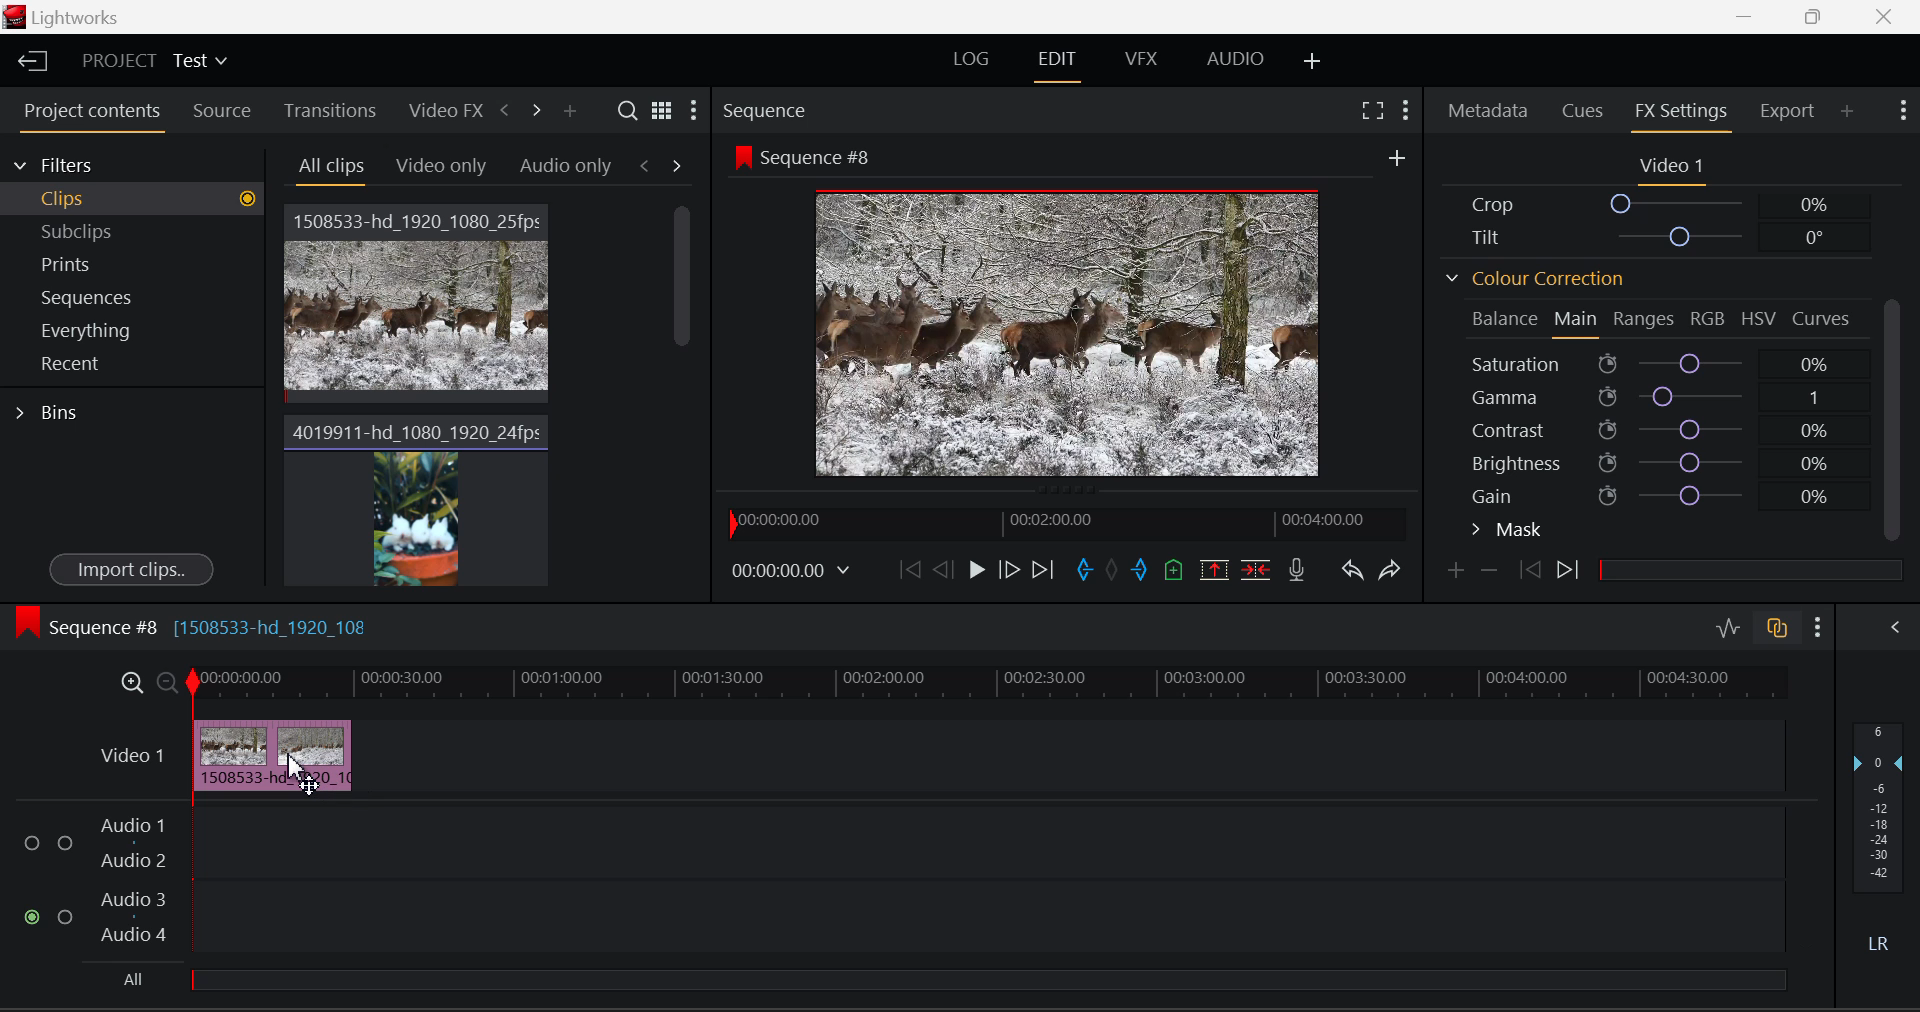 The height and width of the screenshot is (1012, 1920). What do you see at coordinates (1584, 111) in the screenshot?
I see `Cues` at bounding box center [1584, 111].